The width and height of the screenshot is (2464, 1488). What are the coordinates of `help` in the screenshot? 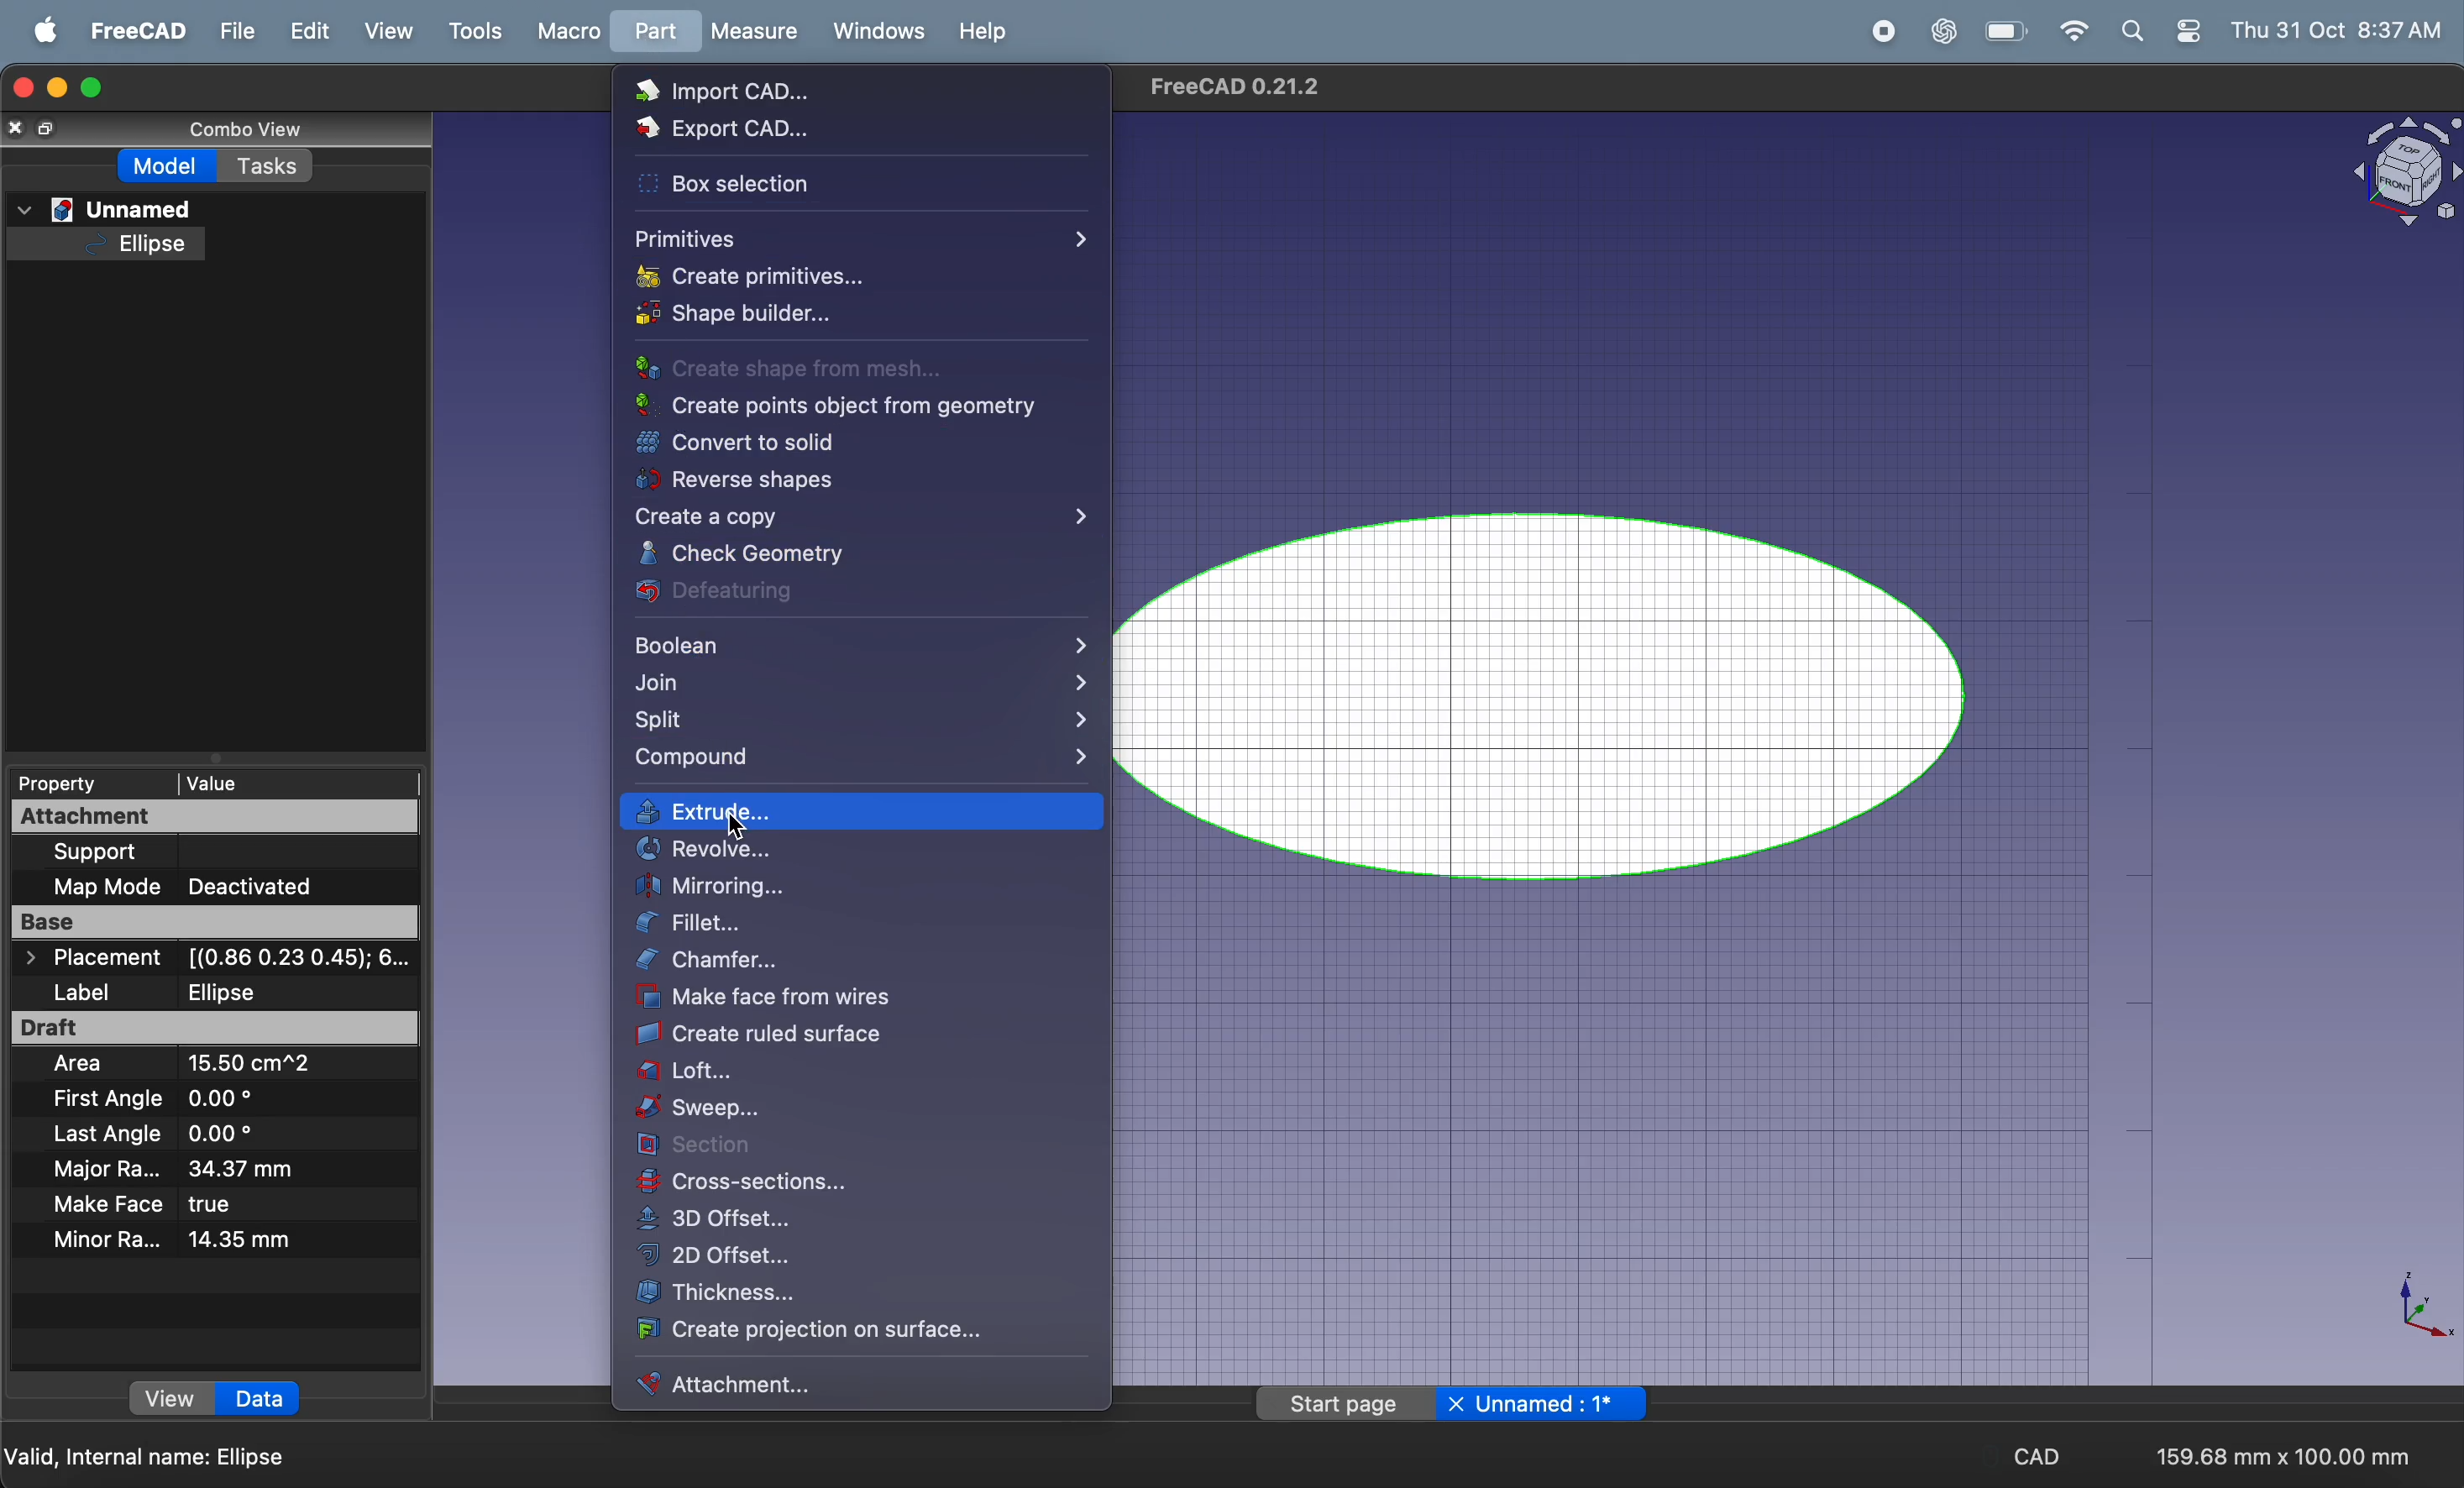 It's located at (988, 30).